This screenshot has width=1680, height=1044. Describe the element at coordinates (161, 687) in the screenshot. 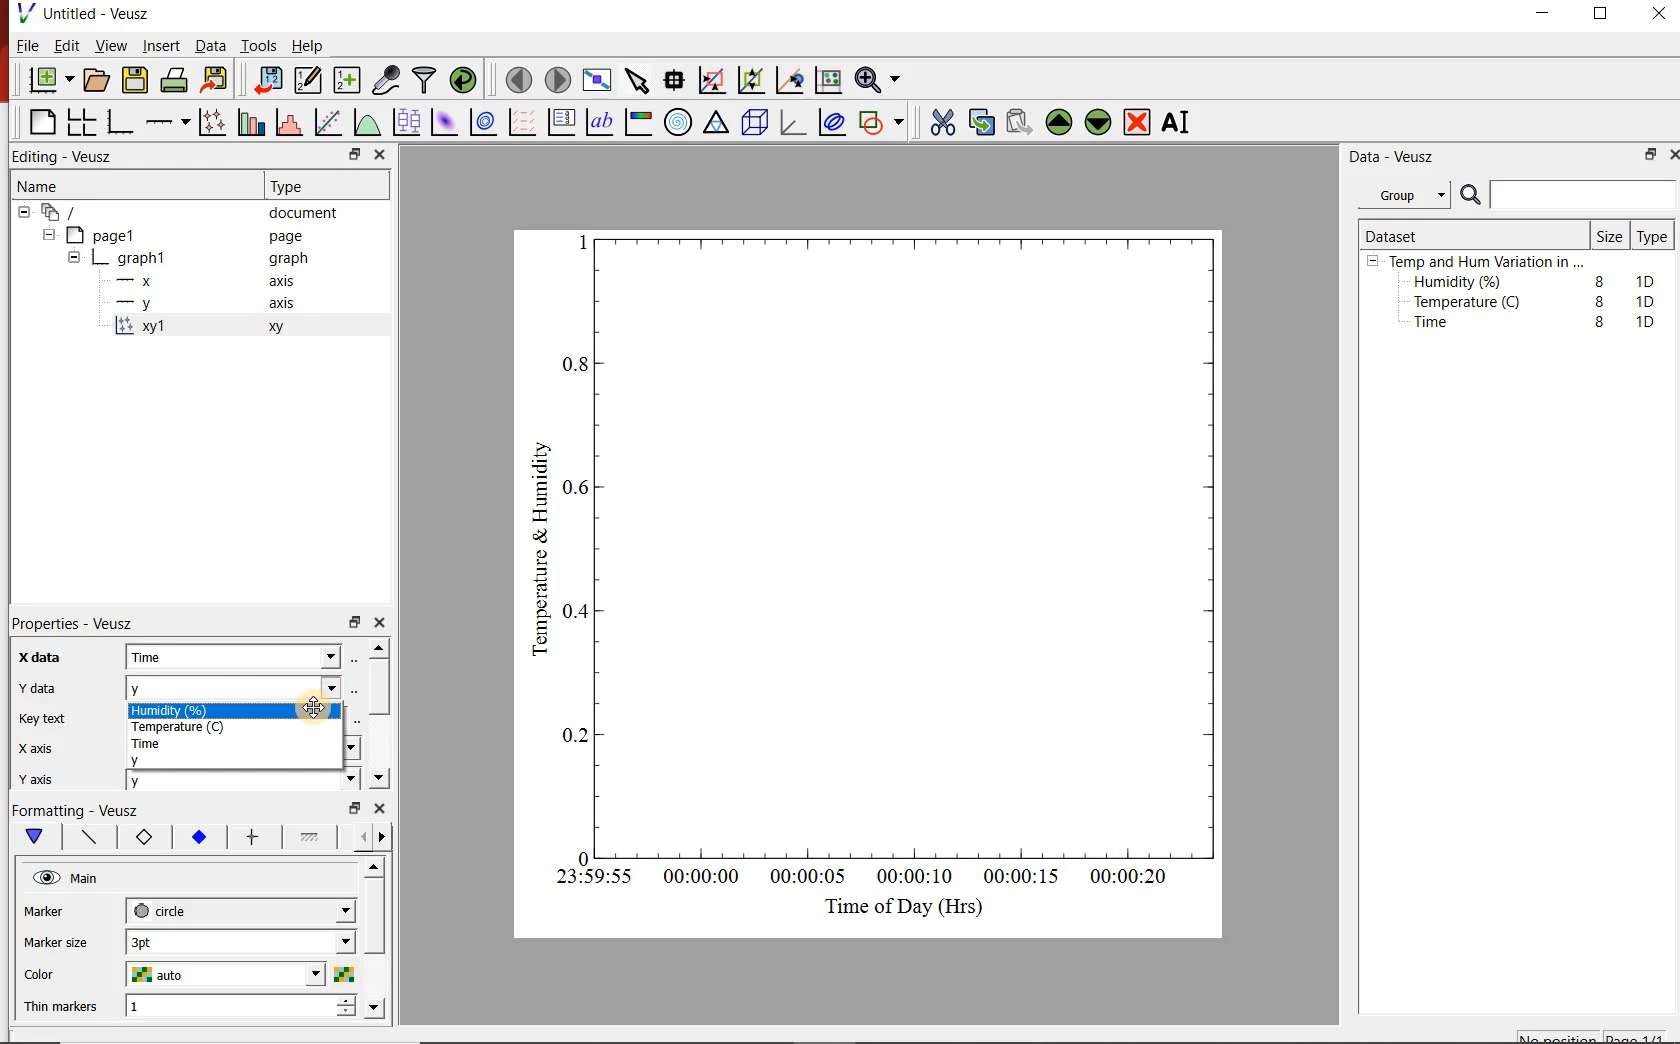

I see `y` at that location.